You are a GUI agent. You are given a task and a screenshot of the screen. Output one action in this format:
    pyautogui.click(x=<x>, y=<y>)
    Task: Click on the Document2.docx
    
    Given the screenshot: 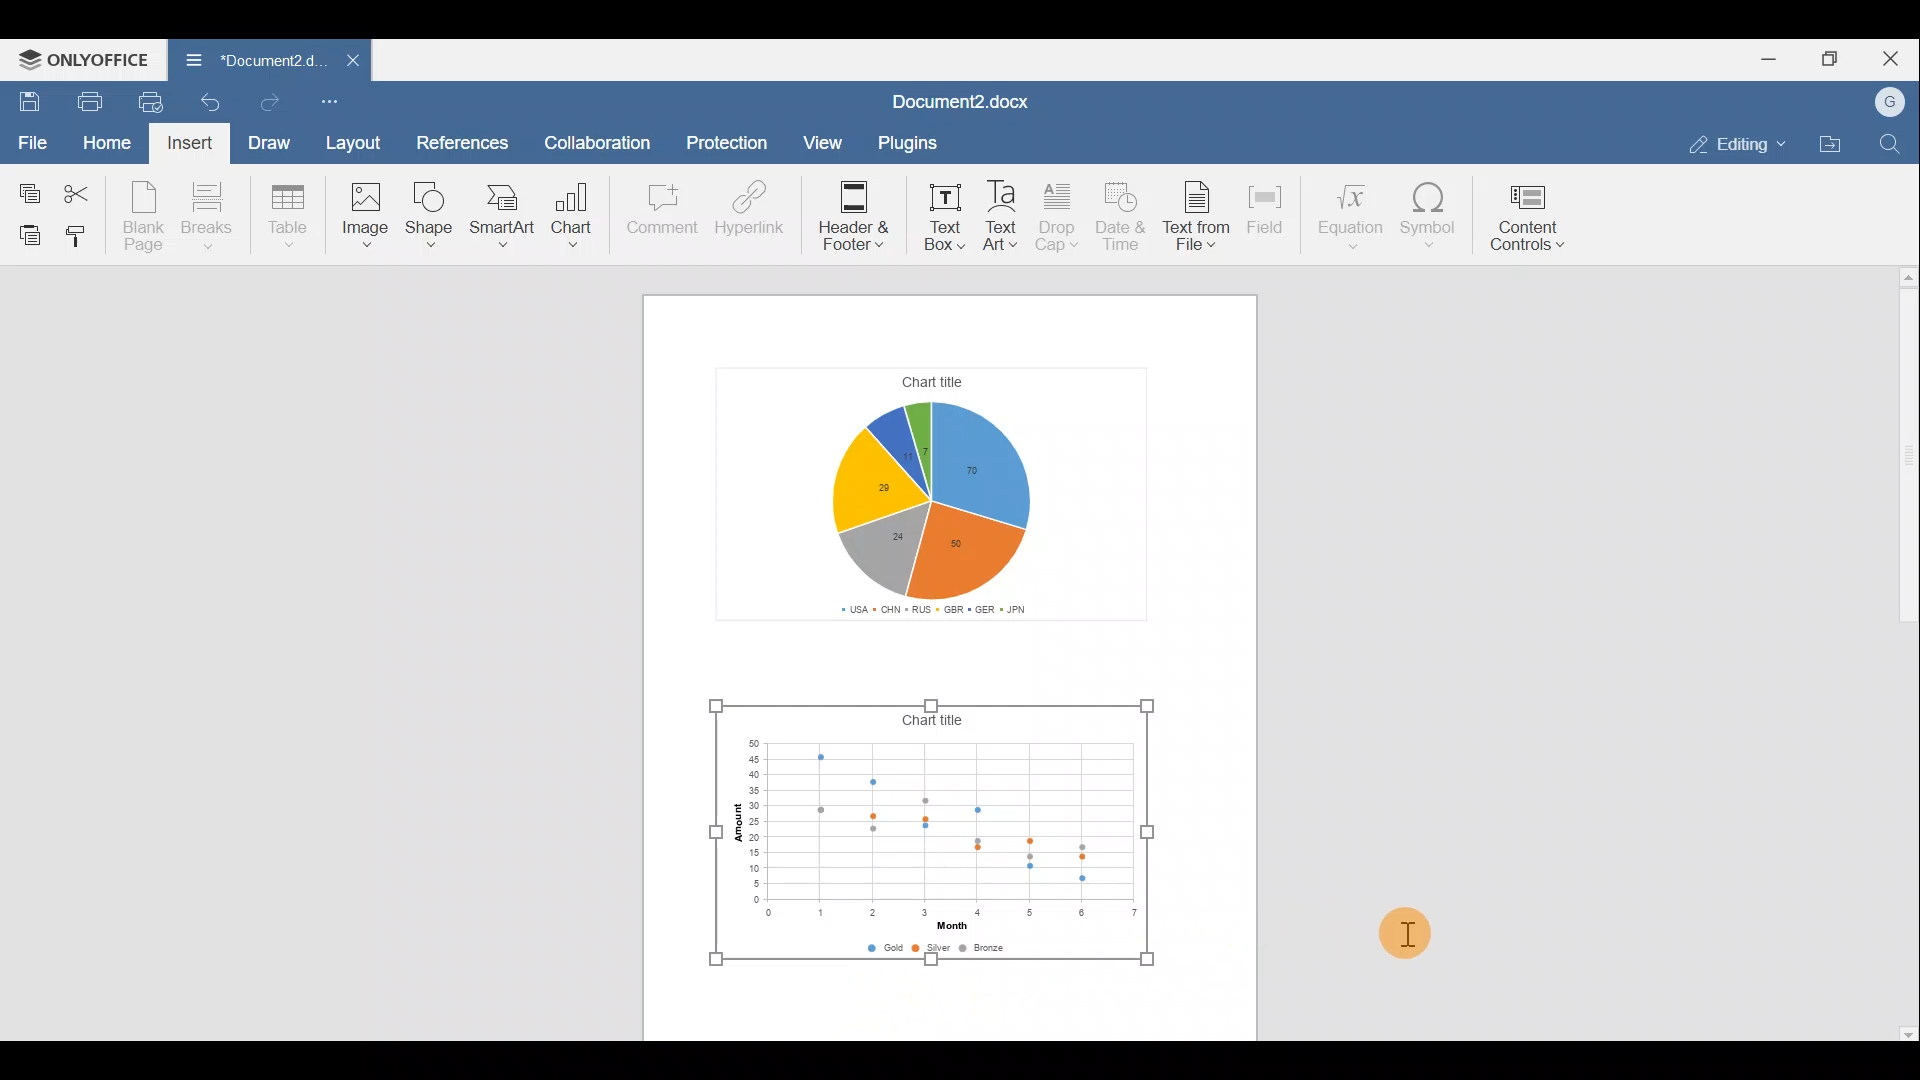 What is the action you would take?
    pyautogui.click(x=964, y=98)
    